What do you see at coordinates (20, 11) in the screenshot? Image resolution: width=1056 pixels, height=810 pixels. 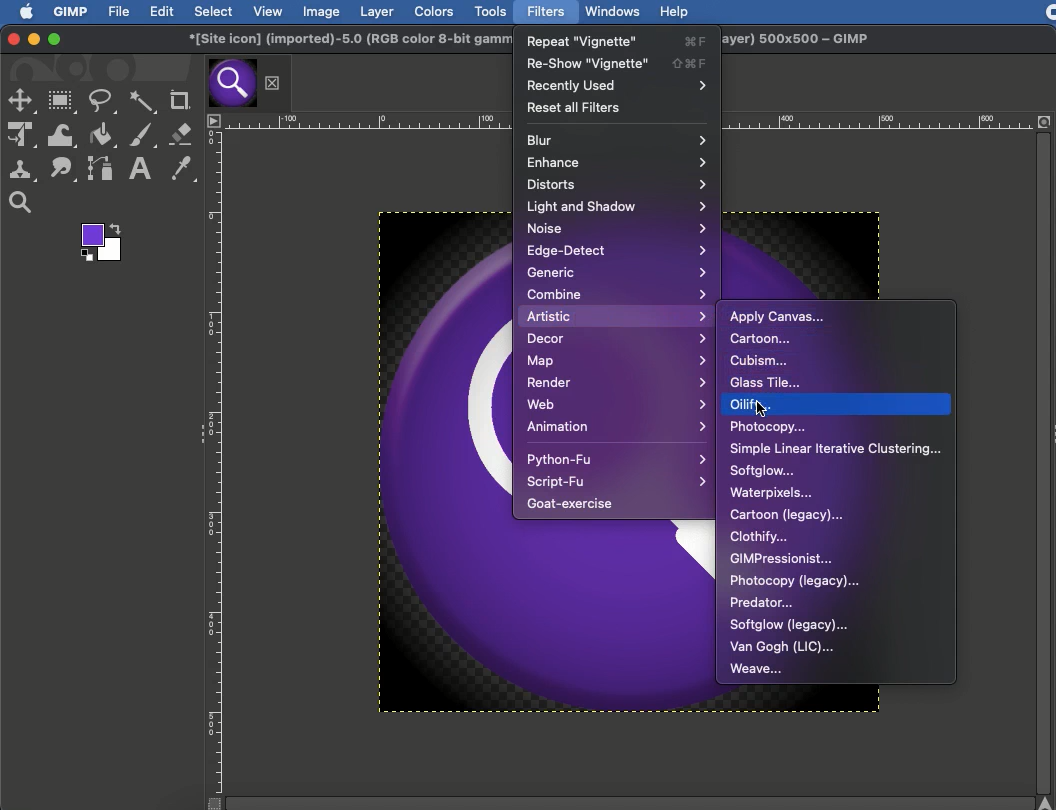 I see `Logo` at bounding box center [20, 11].